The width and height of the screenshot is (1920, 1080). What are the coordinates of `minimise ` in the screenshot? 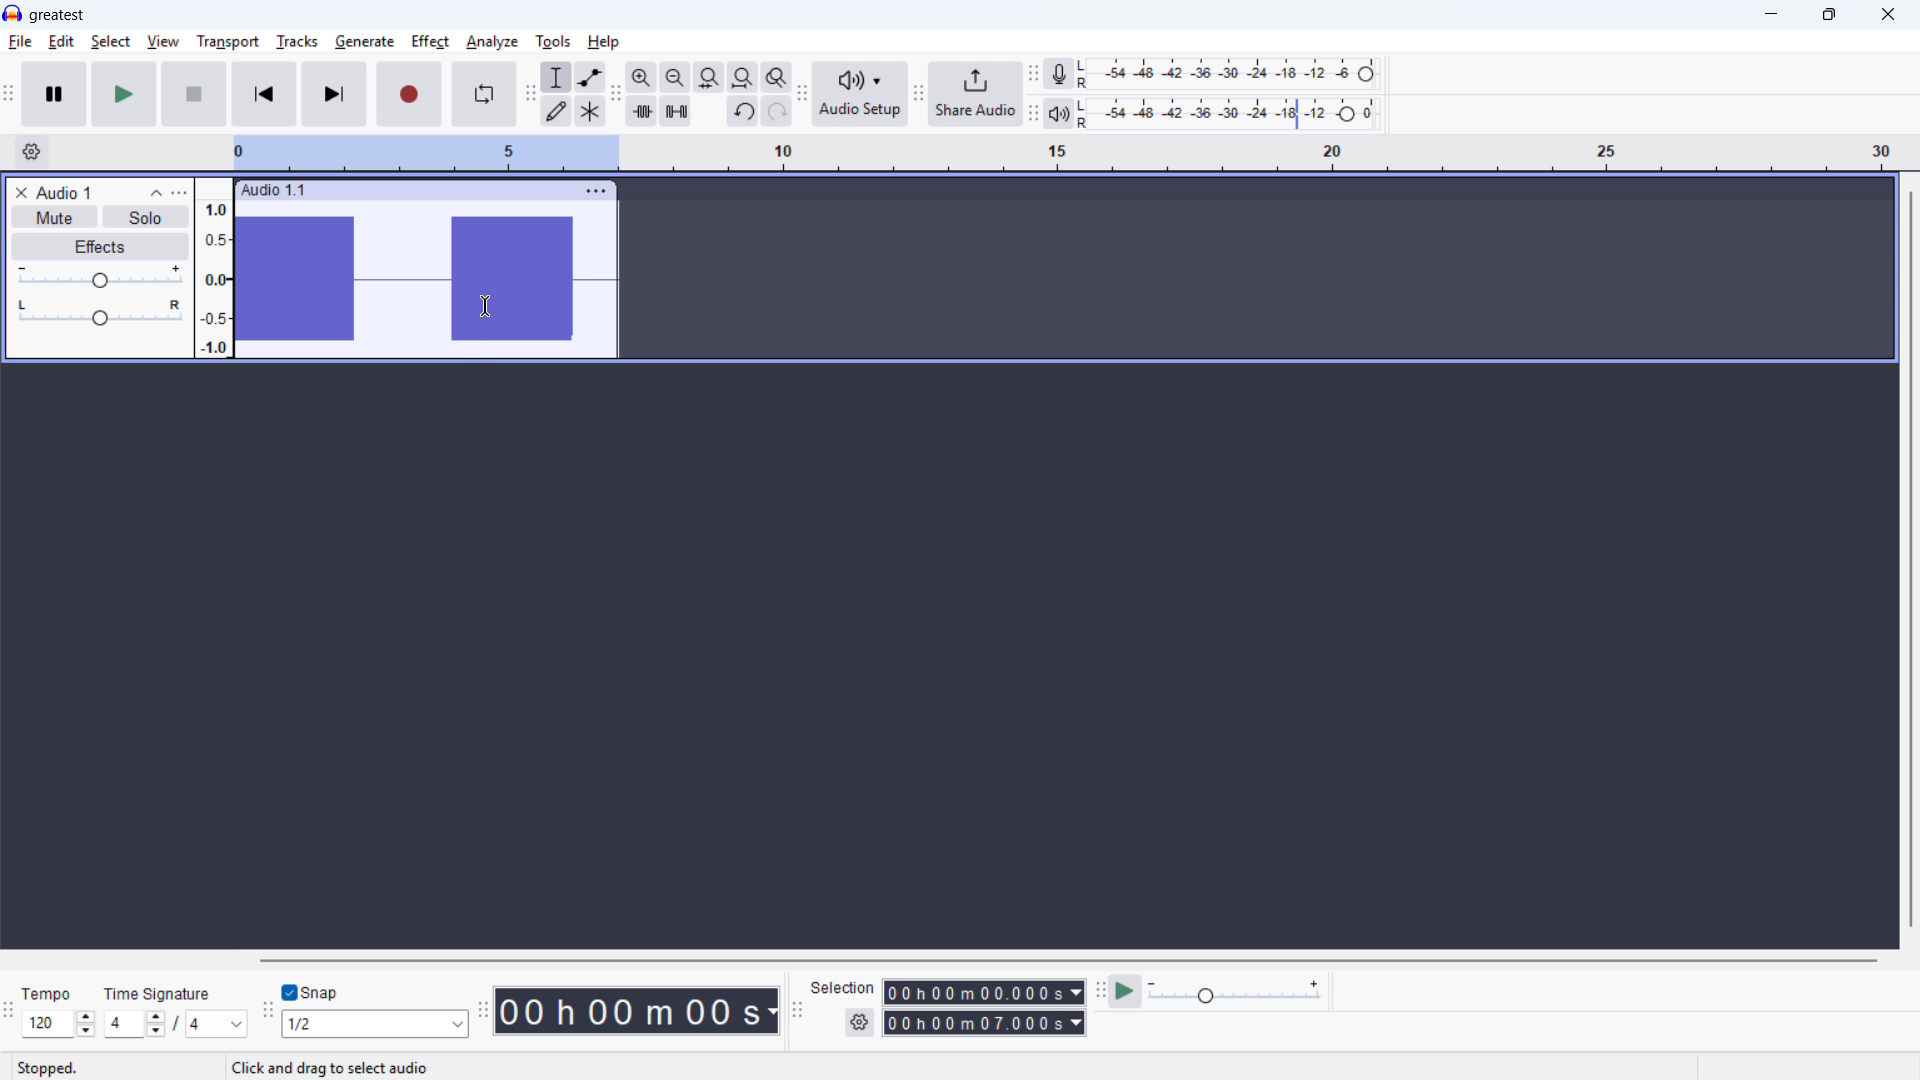 It's located at (1773, 15).